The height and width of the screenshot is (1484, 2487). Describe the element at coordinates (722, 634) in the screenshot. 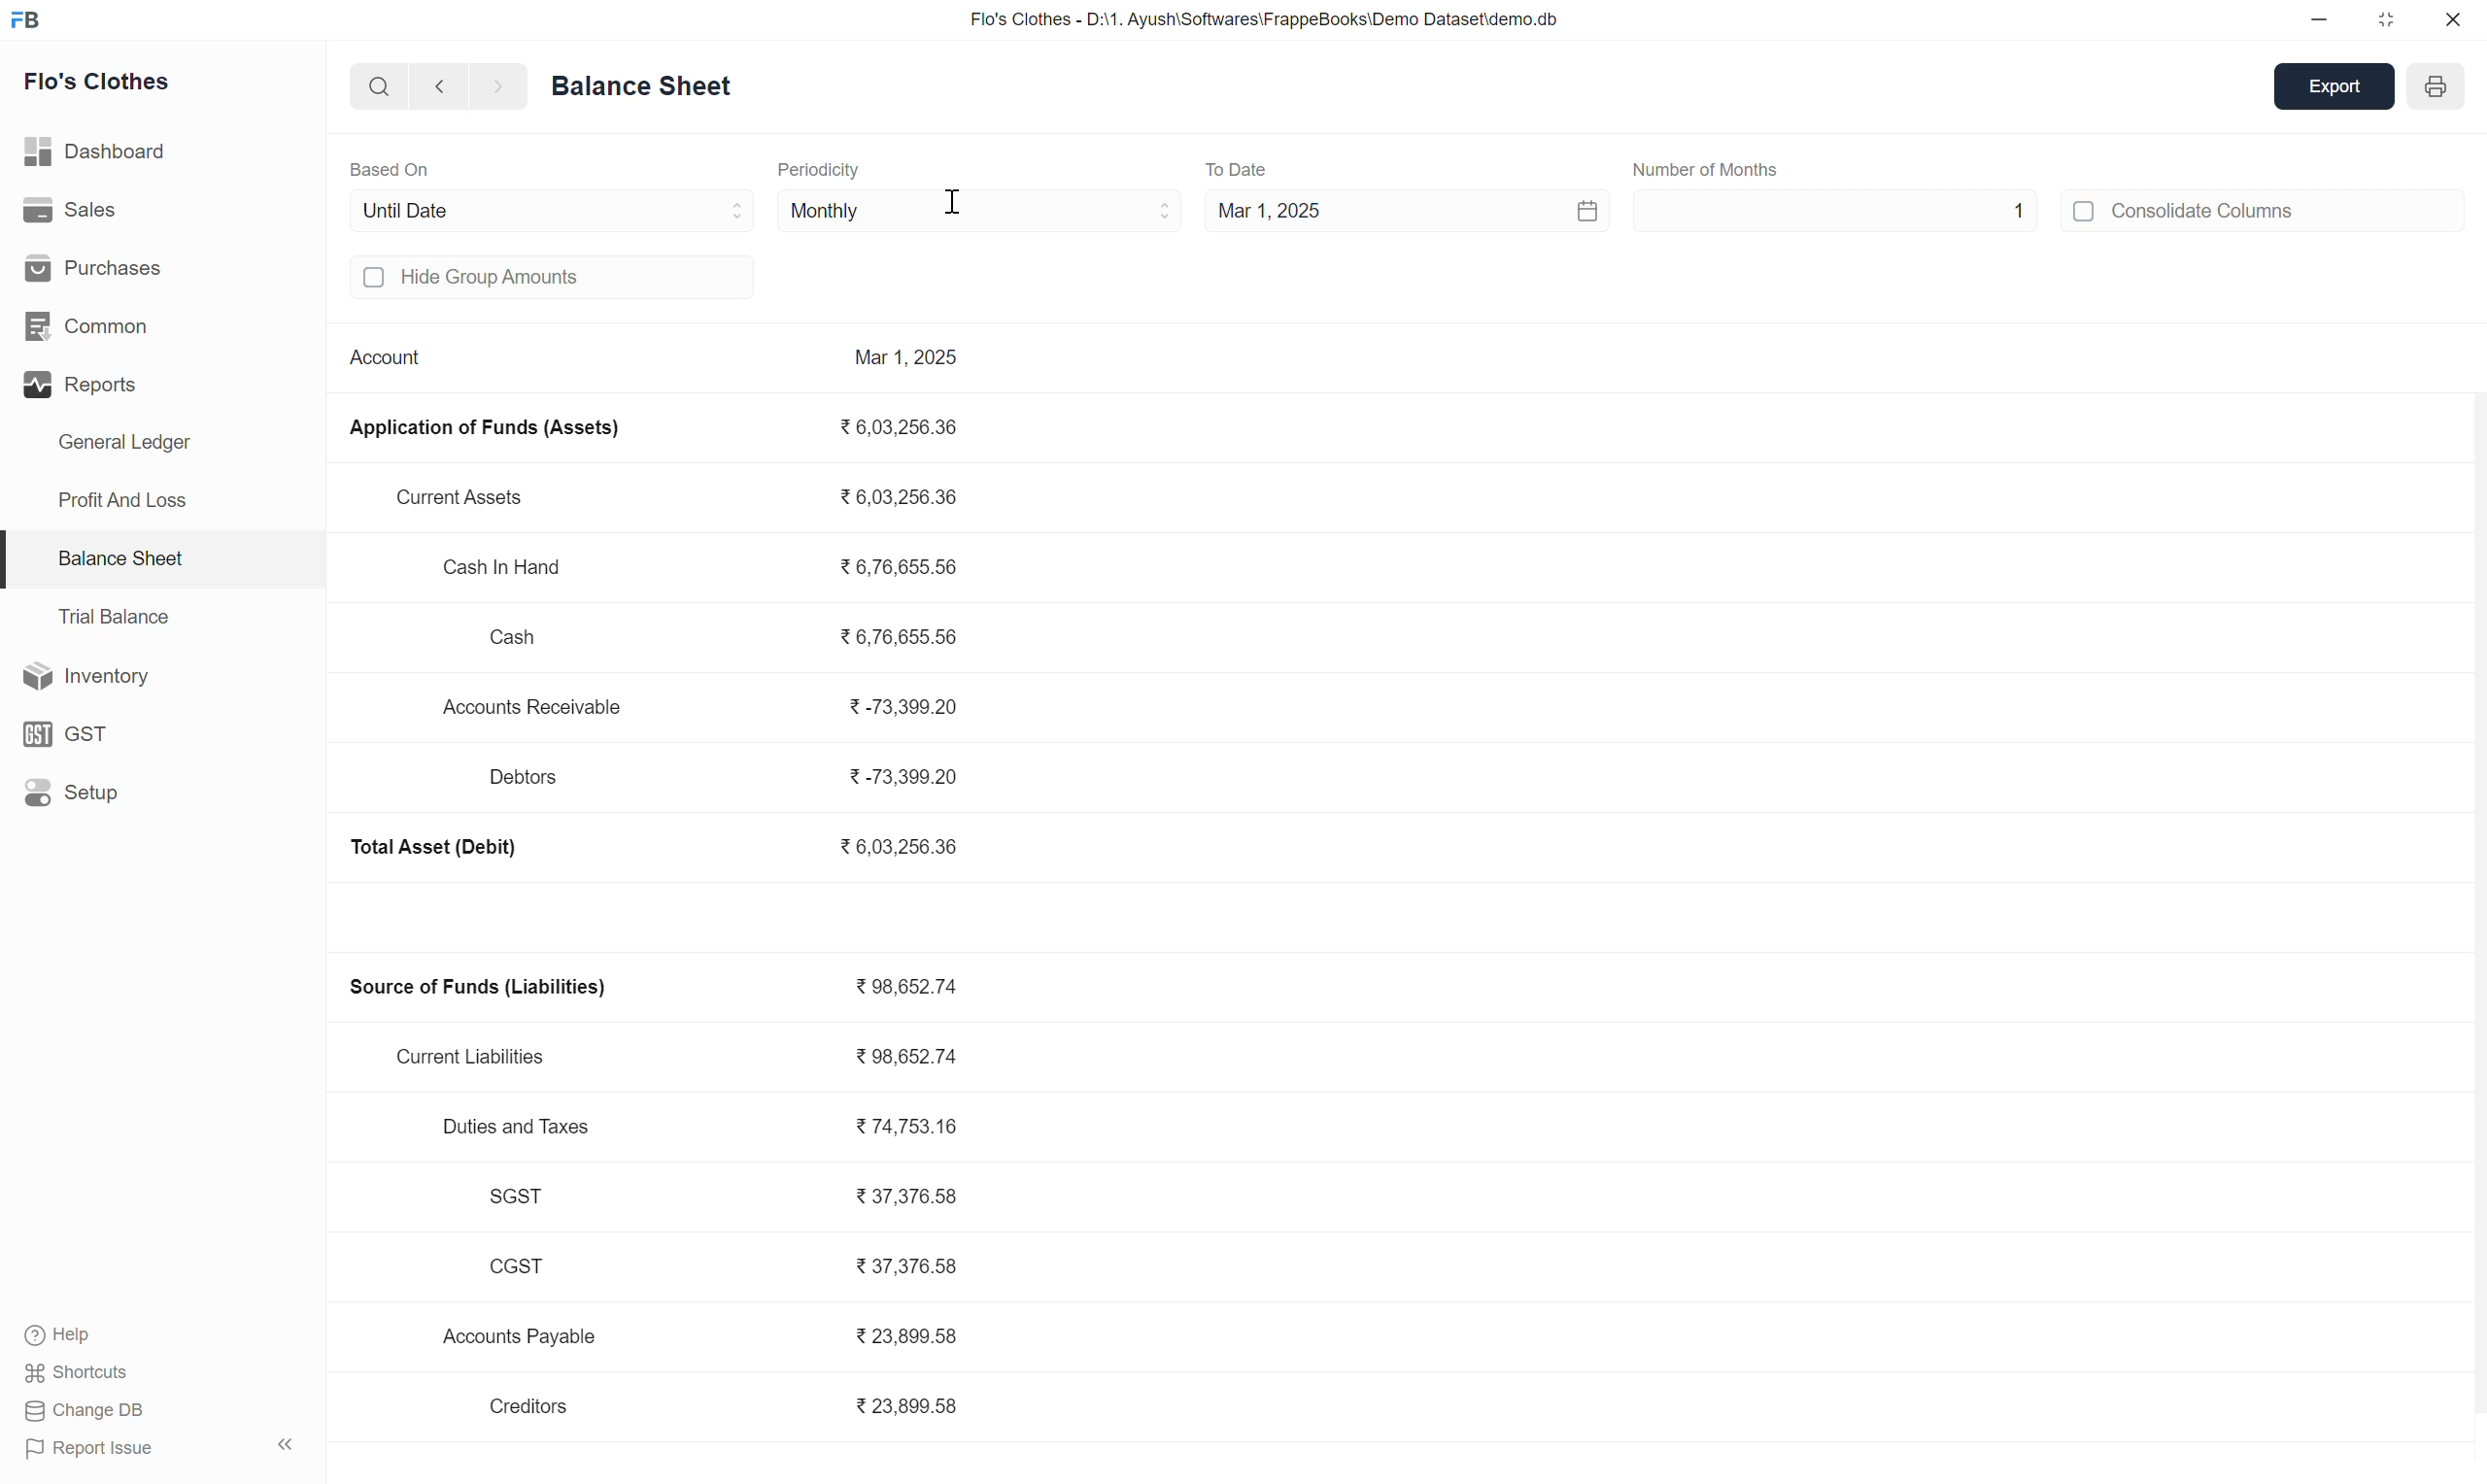

I see `Cash %6,76,655.56` at that location.